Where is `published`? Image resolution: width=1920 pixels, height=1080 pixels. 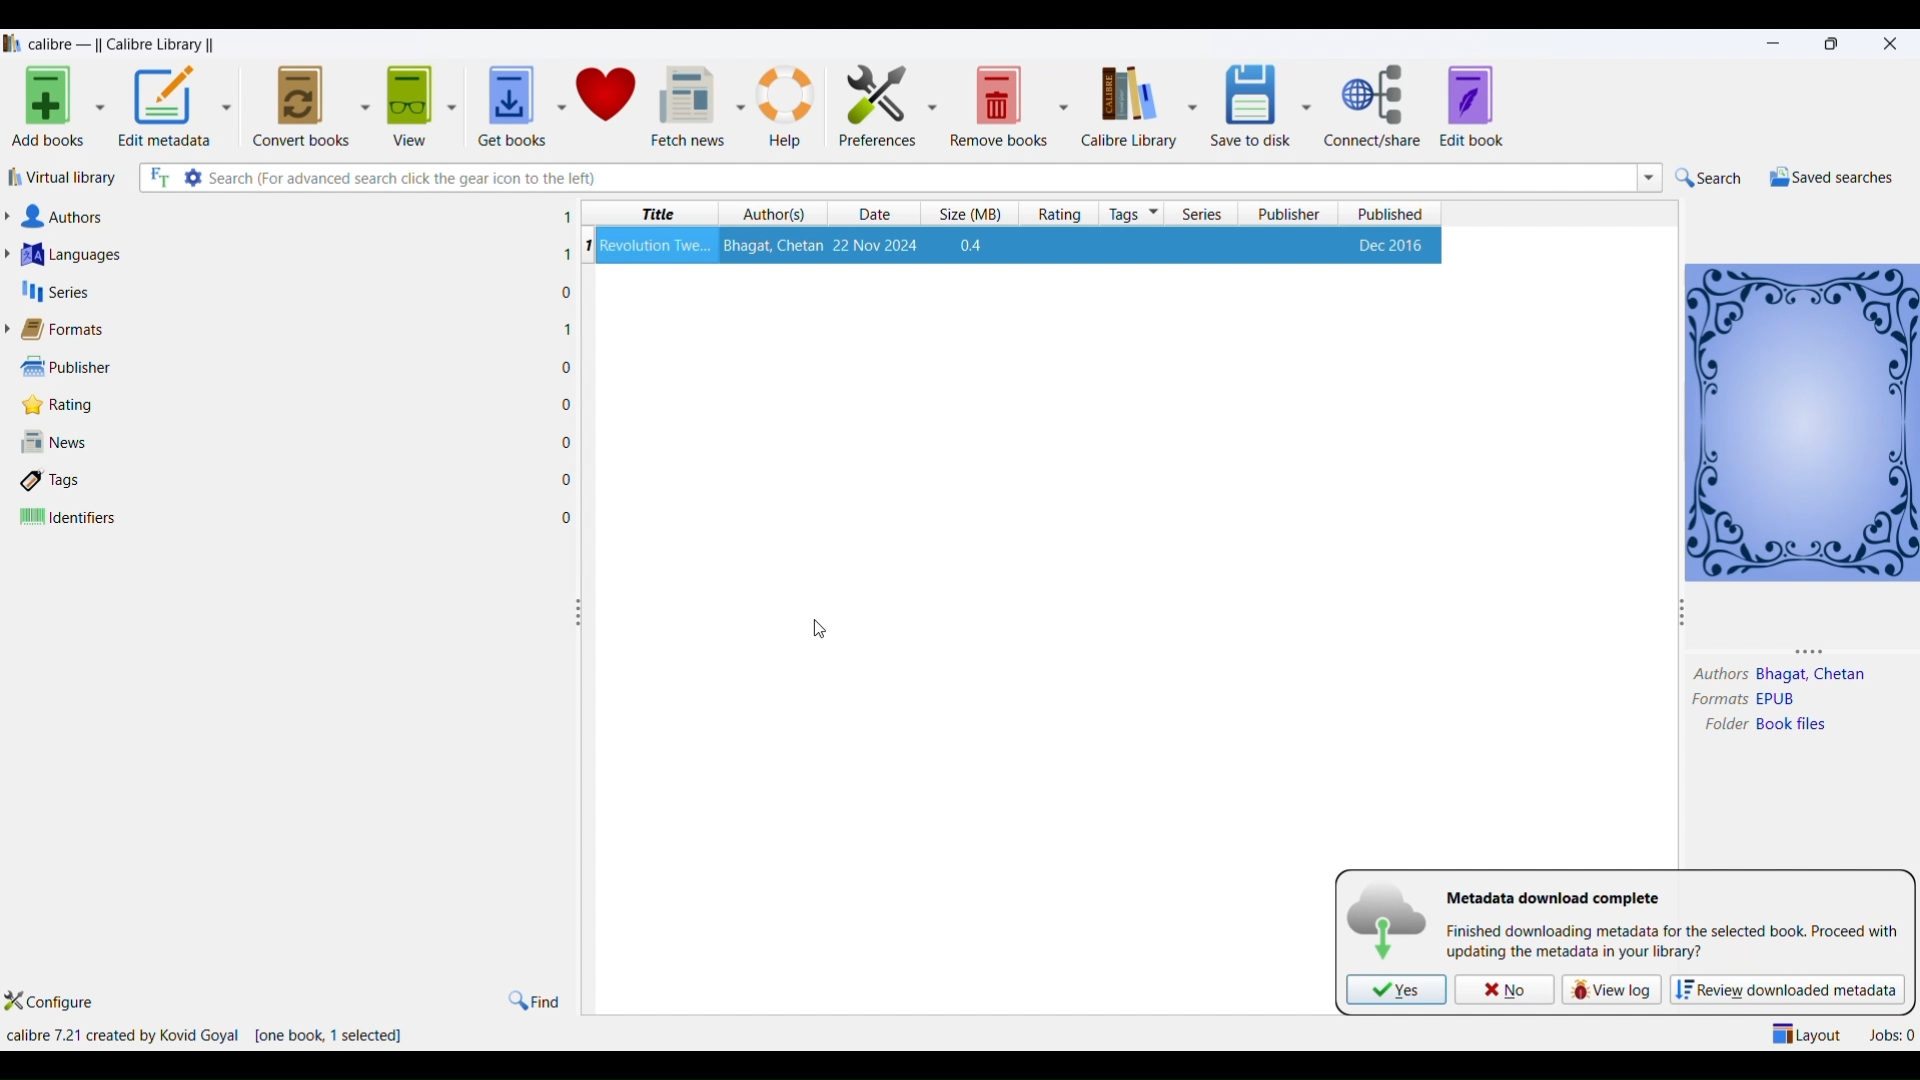 published is located at coordinates (1391, 213).